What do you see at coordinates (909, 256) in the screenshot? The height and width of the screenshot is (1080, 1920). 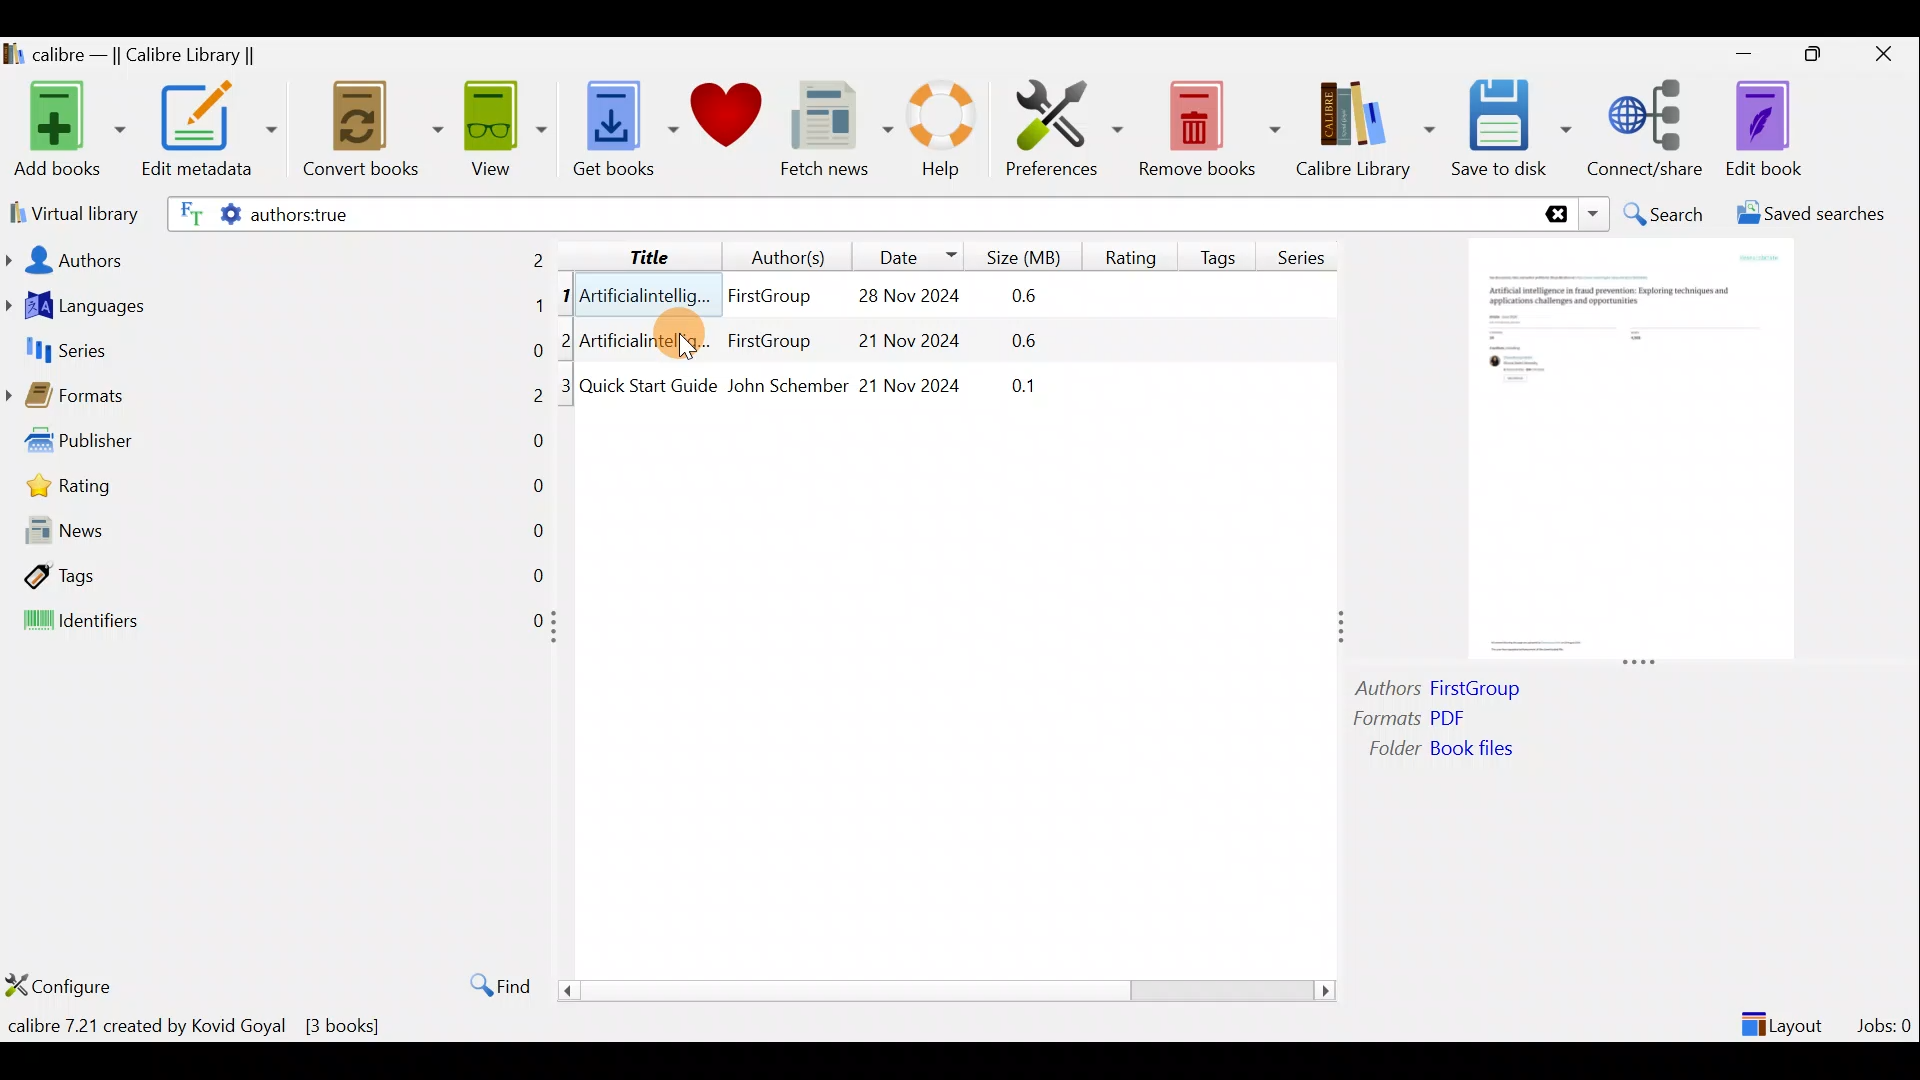 I see `Date` at bounding box center [909, 256].